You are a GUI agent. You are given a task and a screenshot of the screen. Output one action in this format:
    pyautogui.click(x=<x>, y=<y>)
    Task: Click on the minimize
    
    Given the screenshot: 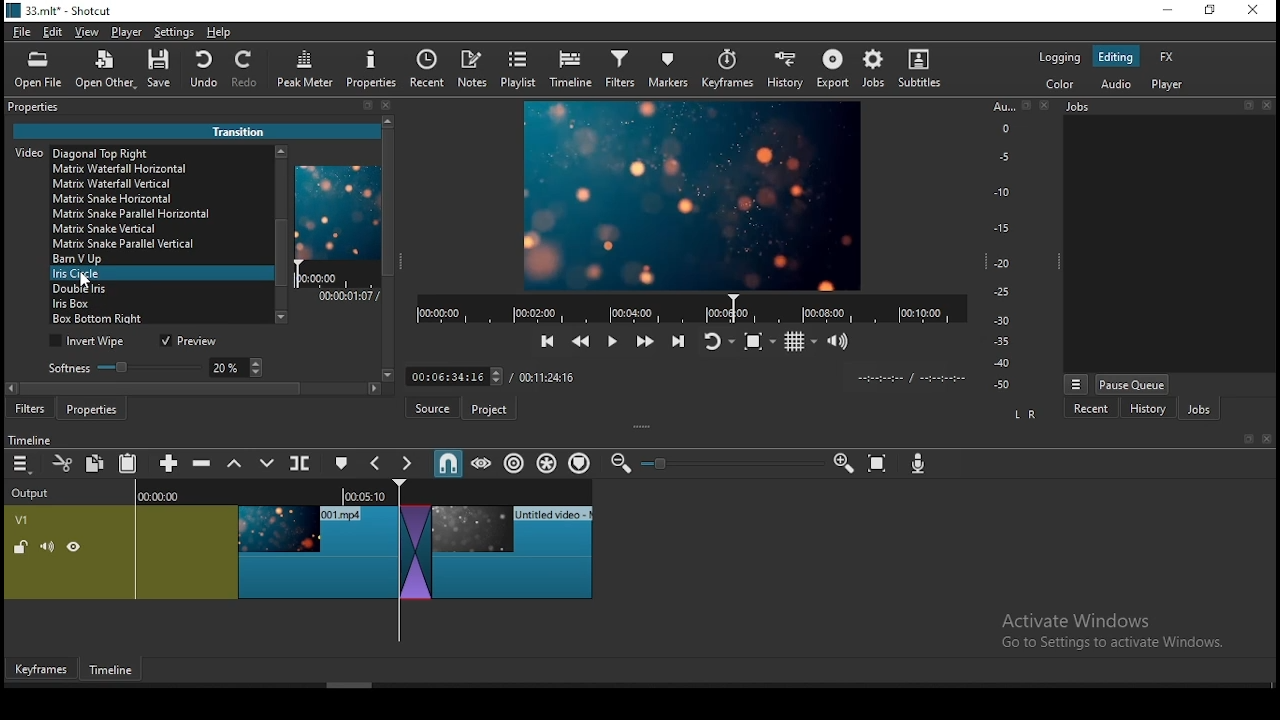 What is the action you would take?
    pyautogui.click(x=1171, y=11)
    